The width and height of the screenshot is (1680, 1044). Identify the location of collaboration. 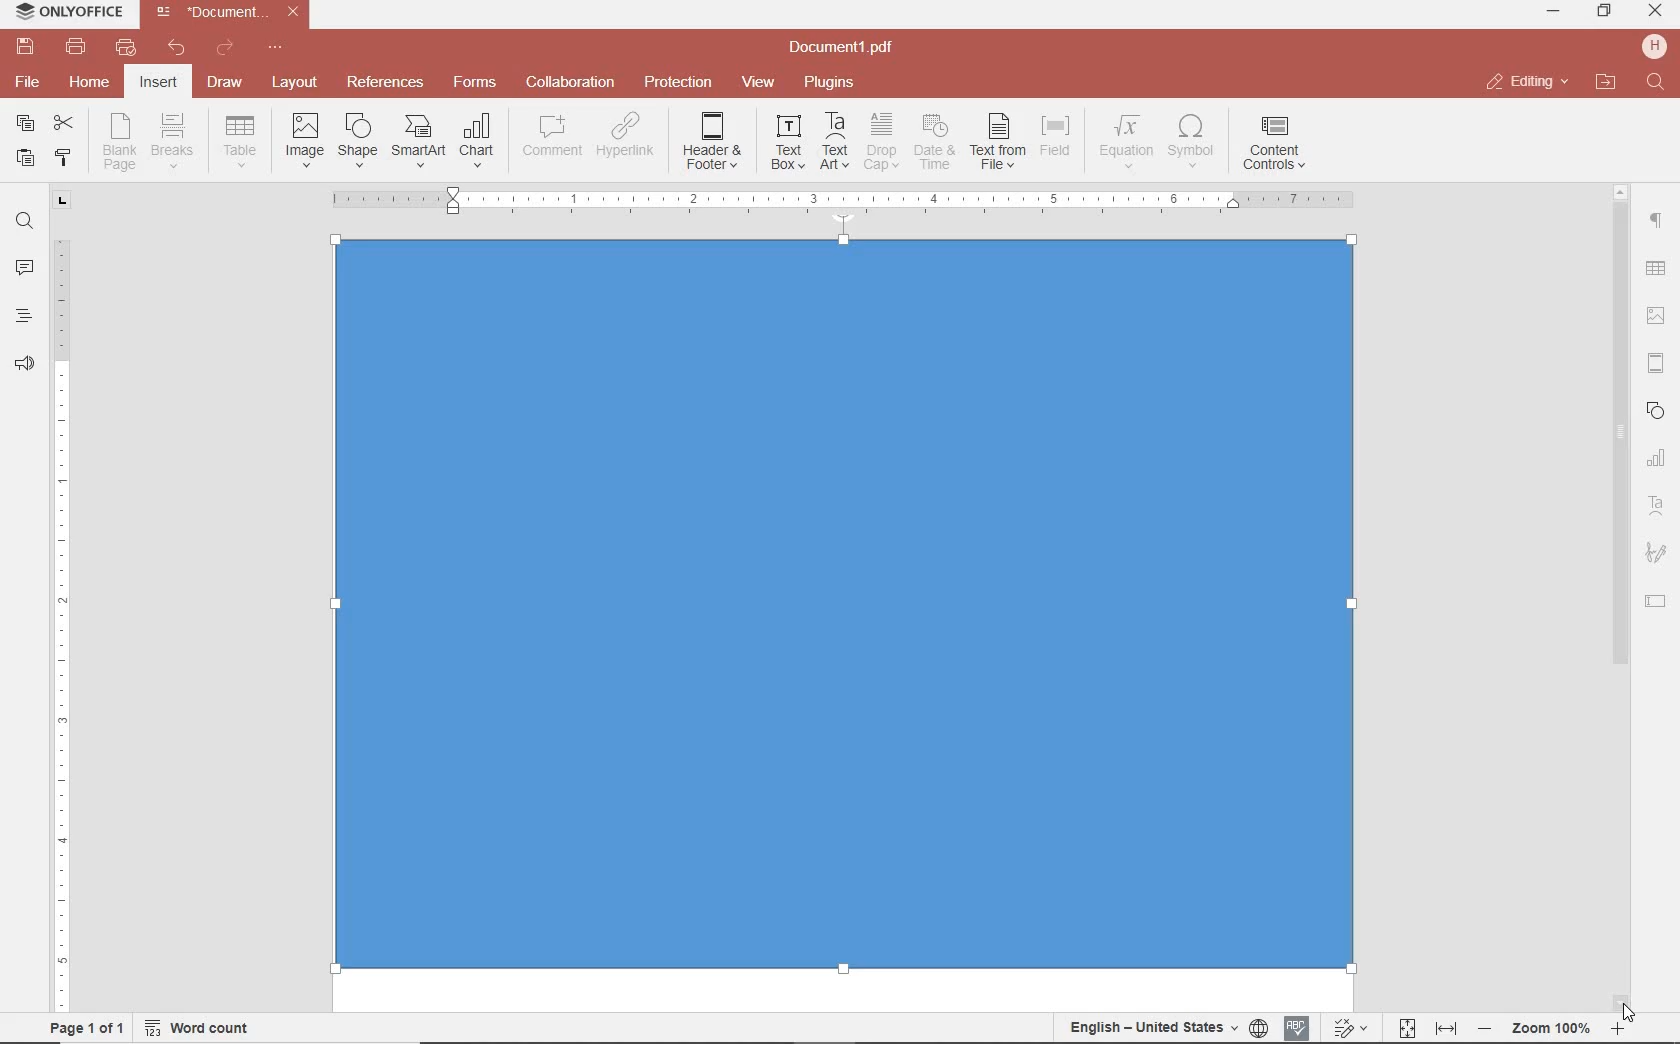
(570, 83).